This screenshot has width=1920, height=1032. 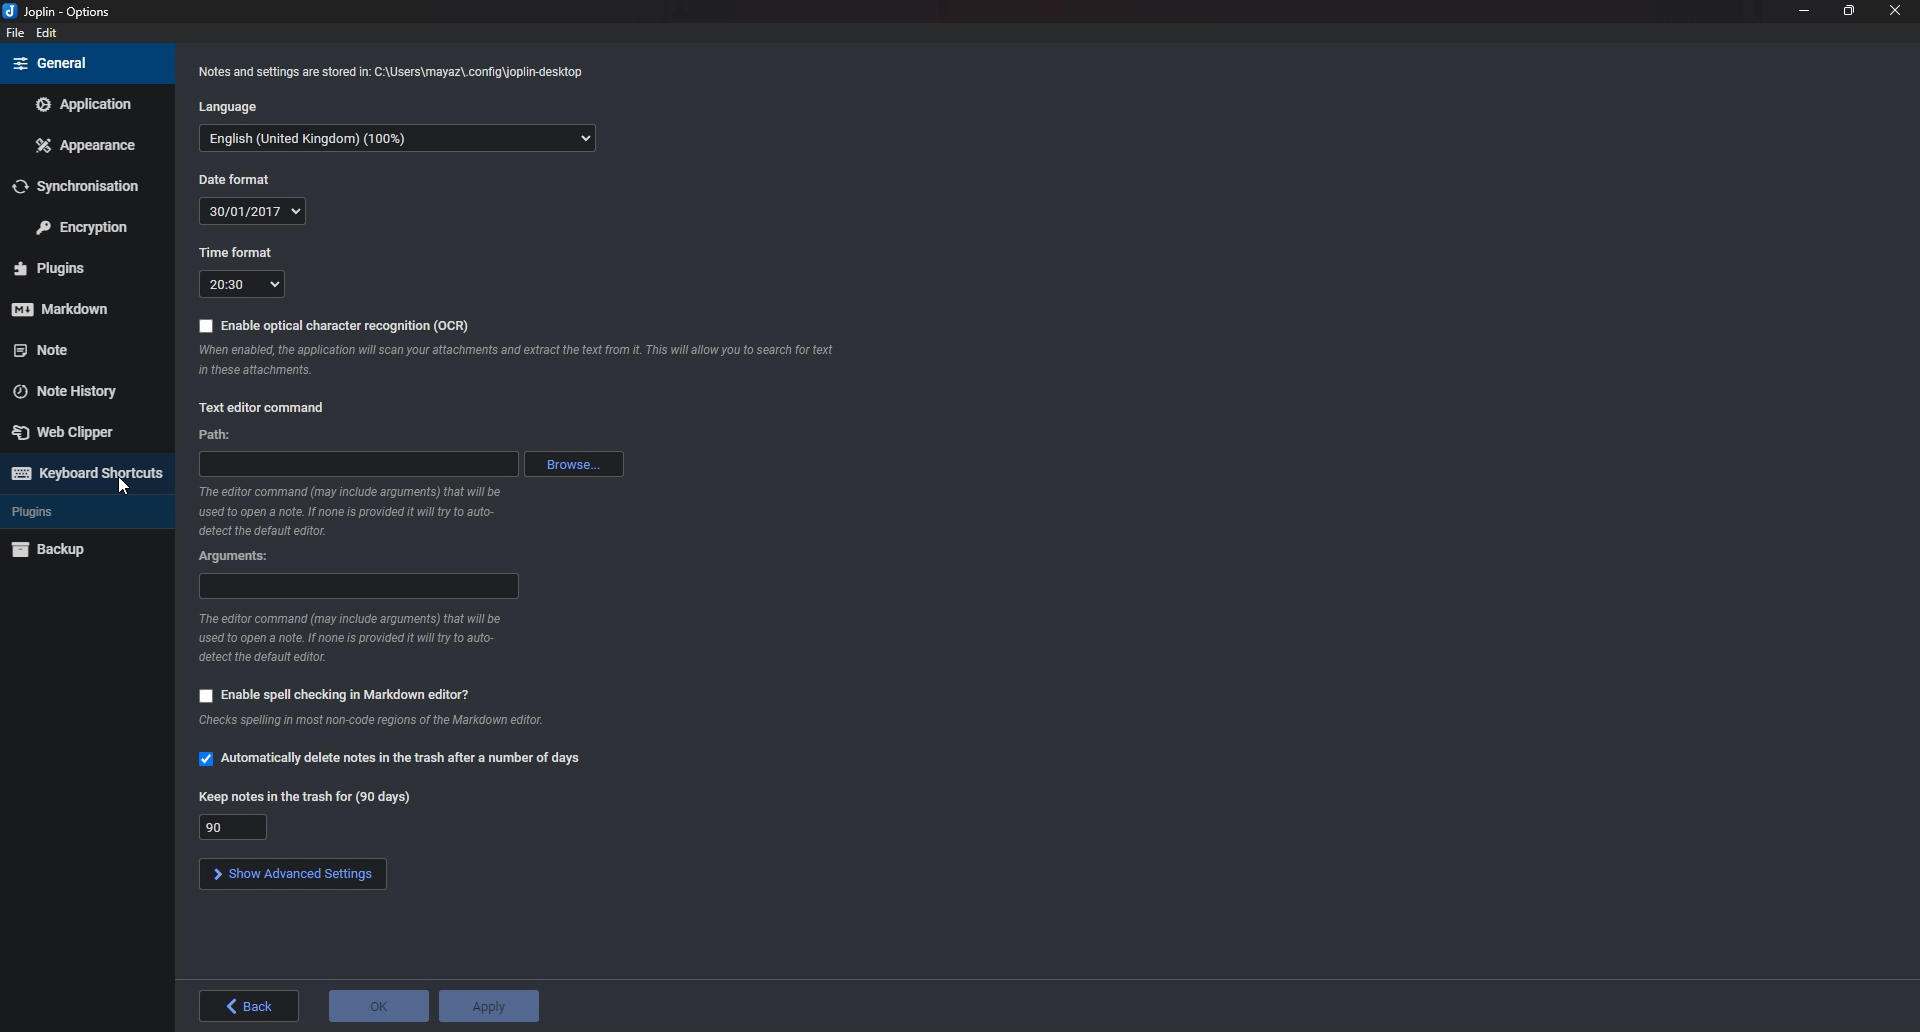 What do you see at coordinates (88, 144) in the screenshot?
I see `Appearance` at bounding box center [88, 144].